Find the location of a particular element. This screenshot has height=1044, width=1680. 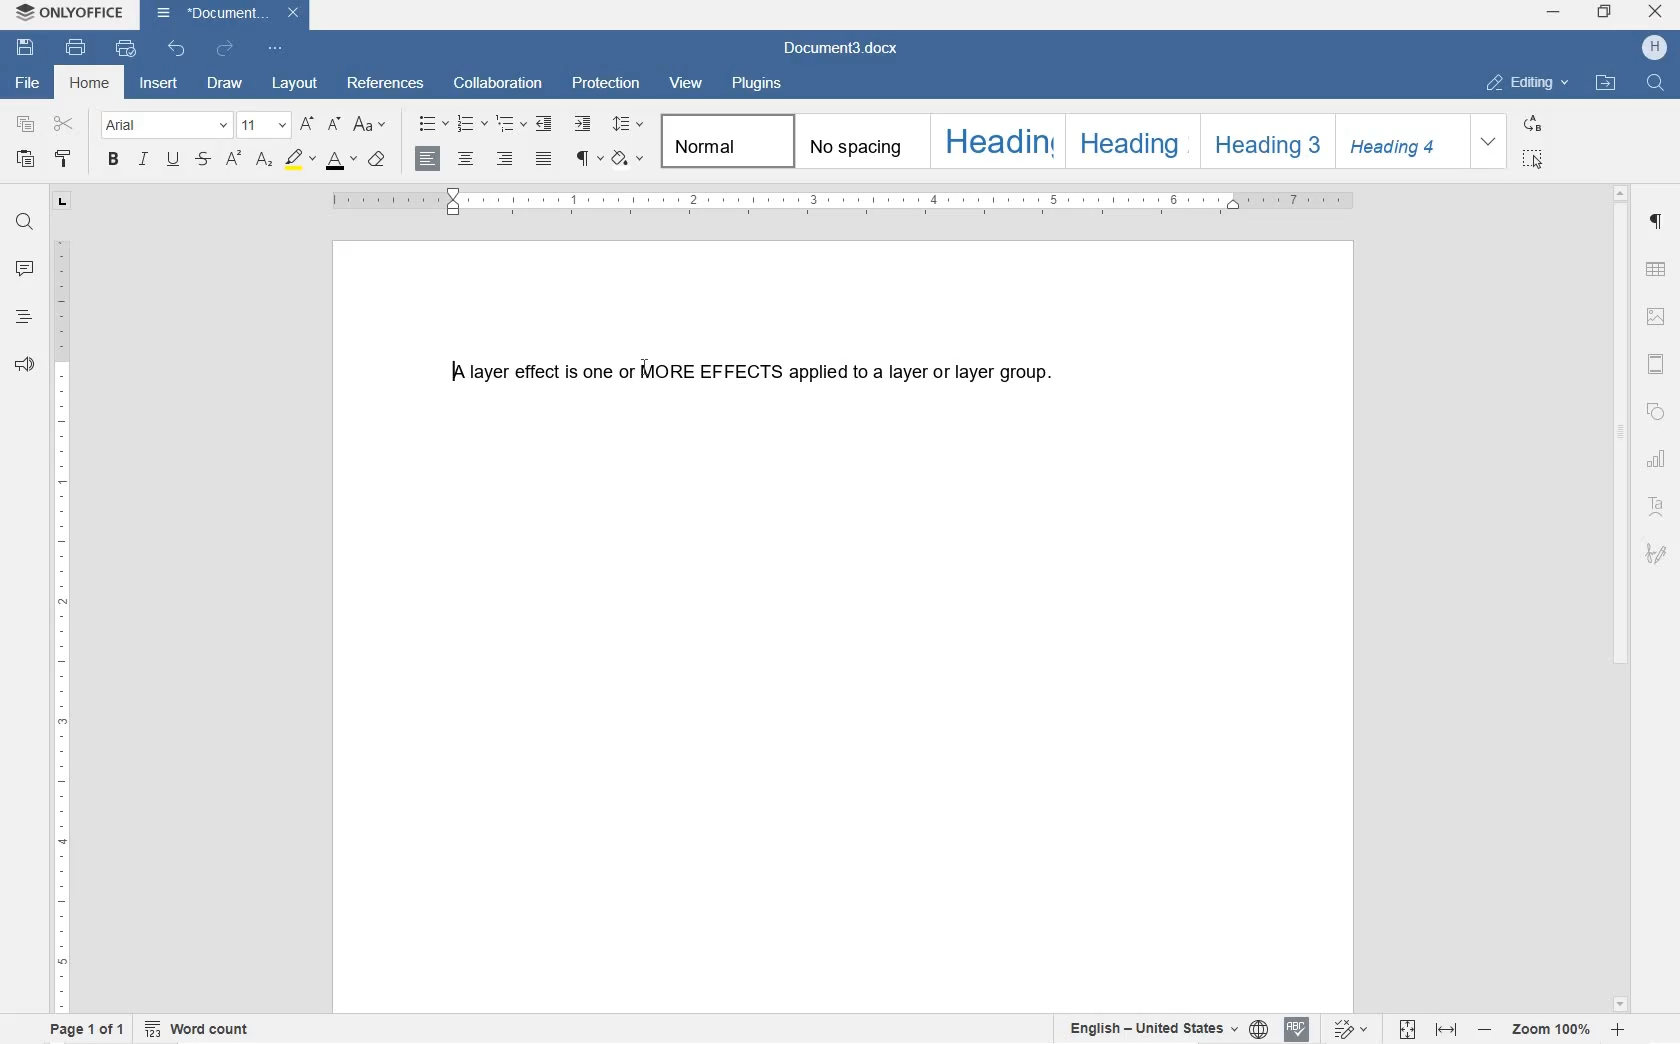

REFERENCES is located at coordinates (388, 85).